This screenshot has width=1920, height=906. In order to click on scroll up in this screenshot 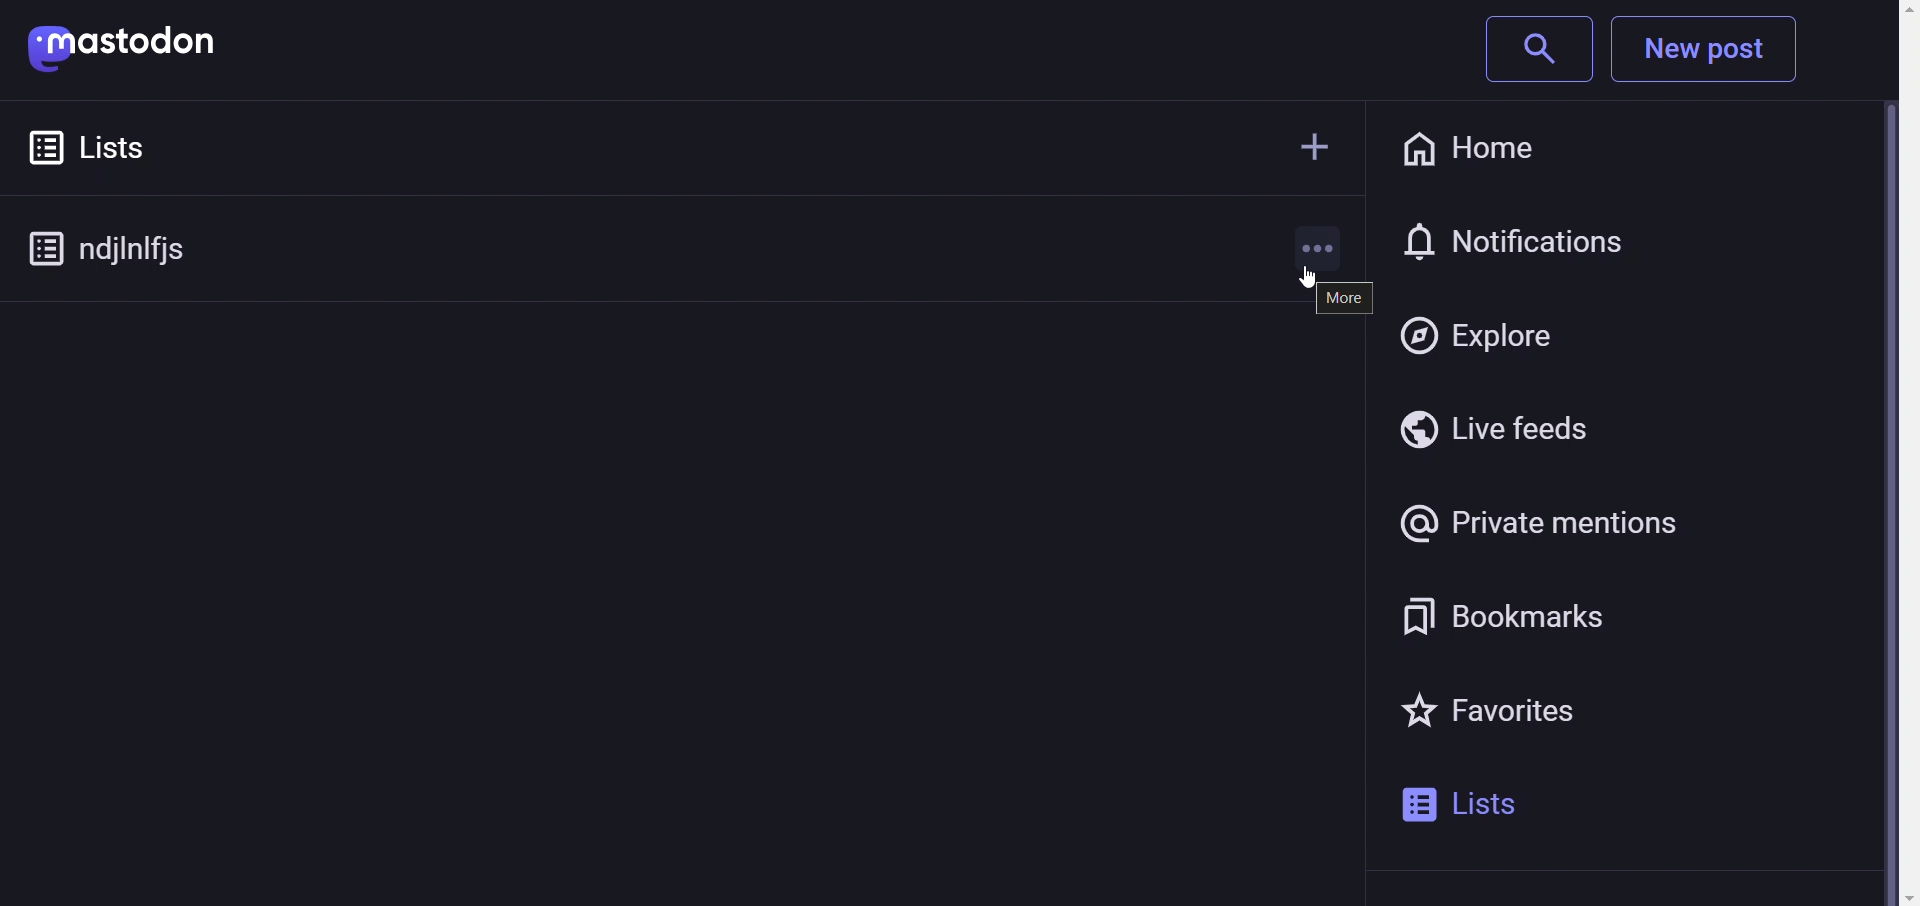, I will do `click(1889, 11)`.